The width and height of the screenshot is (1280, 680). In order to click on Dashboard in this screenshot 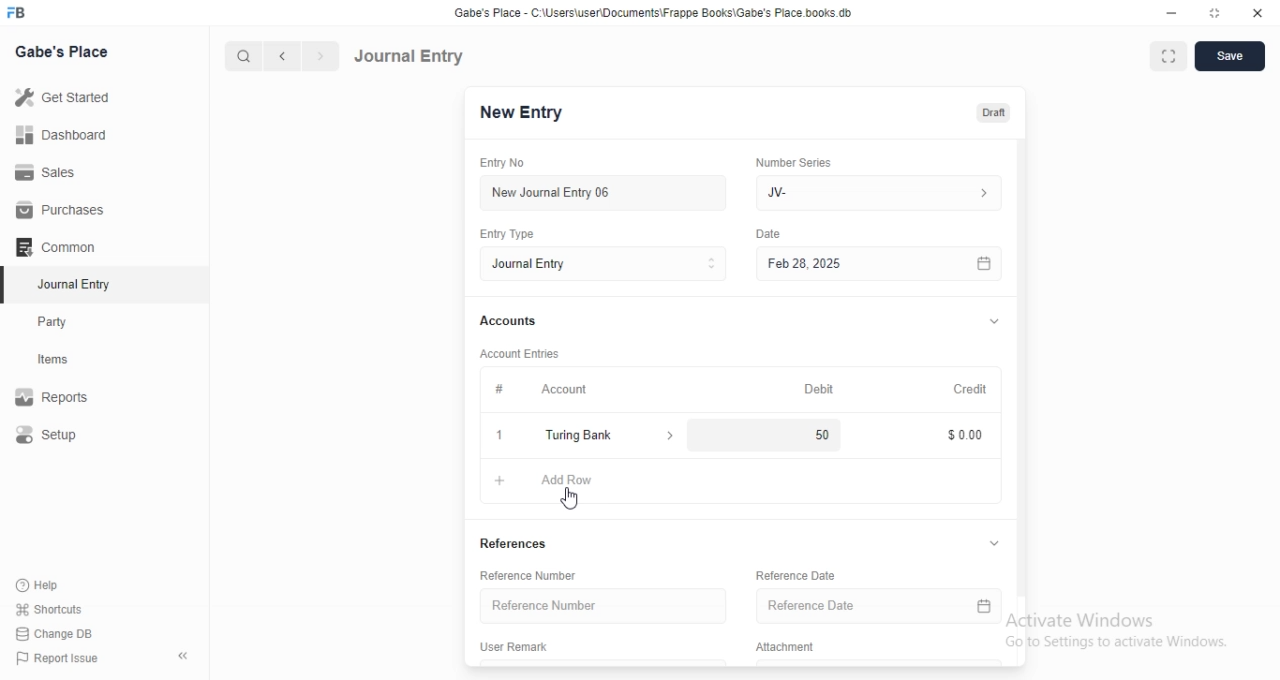, I will do `click(66, 134)`.